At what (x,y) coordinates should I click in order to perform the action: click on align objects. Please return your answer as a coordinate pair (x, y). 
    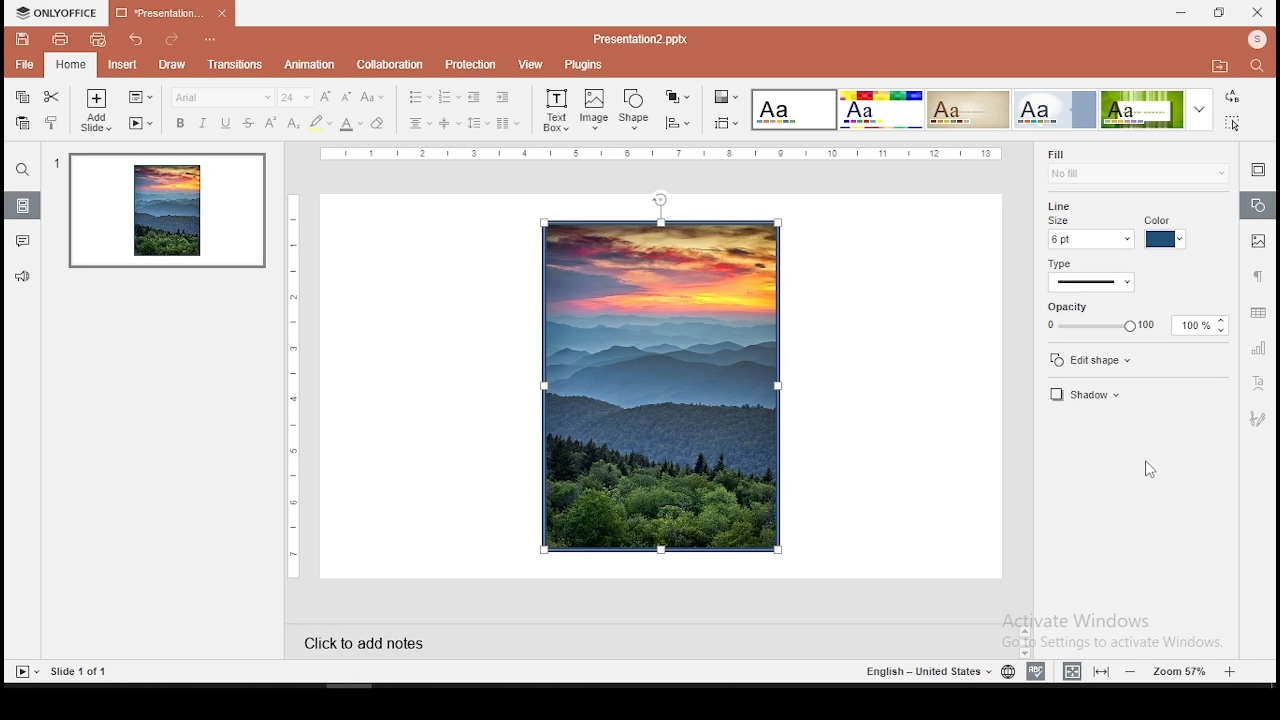
    Looking at the image, I should click on (677, 122).